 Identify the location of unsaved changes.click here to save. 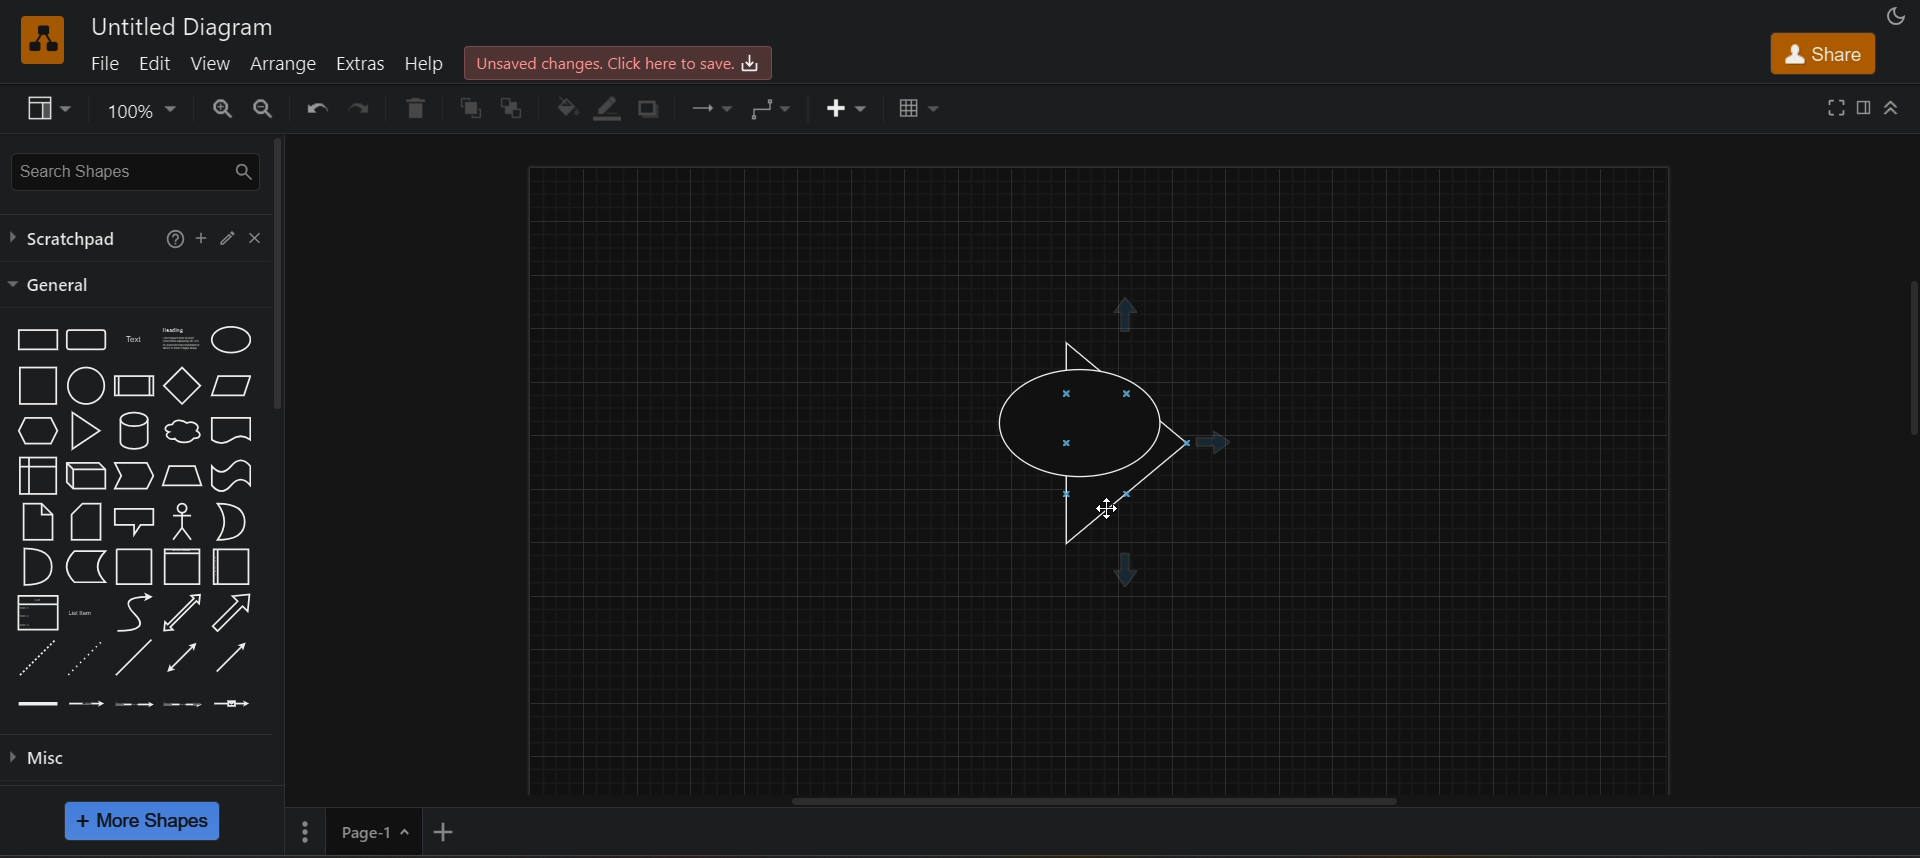
(620, 63).